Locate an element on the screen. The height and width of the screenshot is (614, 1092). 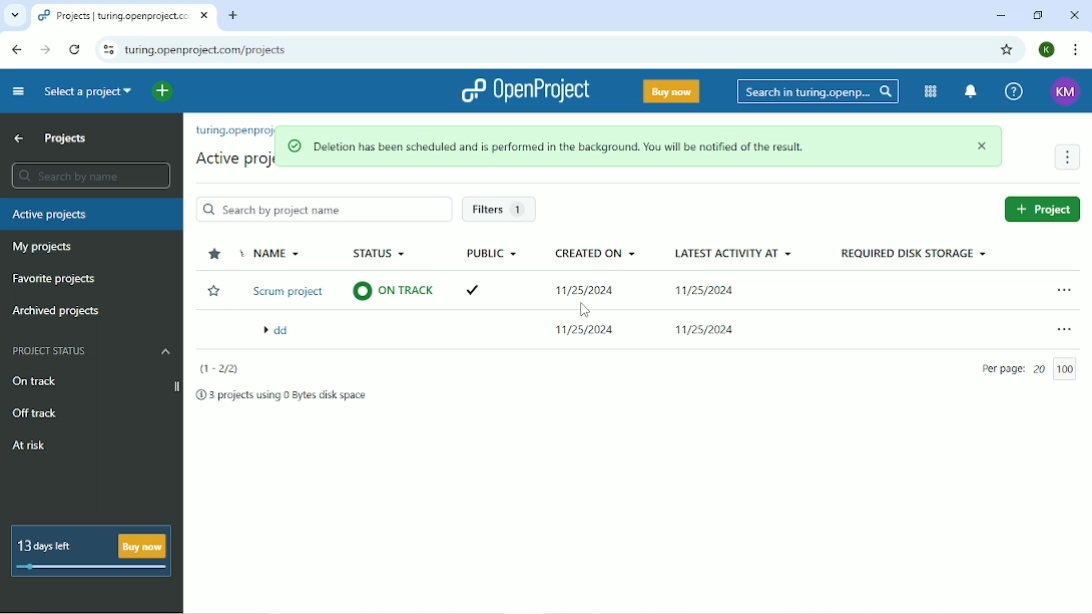
on track is located at coordinates (390, 293).